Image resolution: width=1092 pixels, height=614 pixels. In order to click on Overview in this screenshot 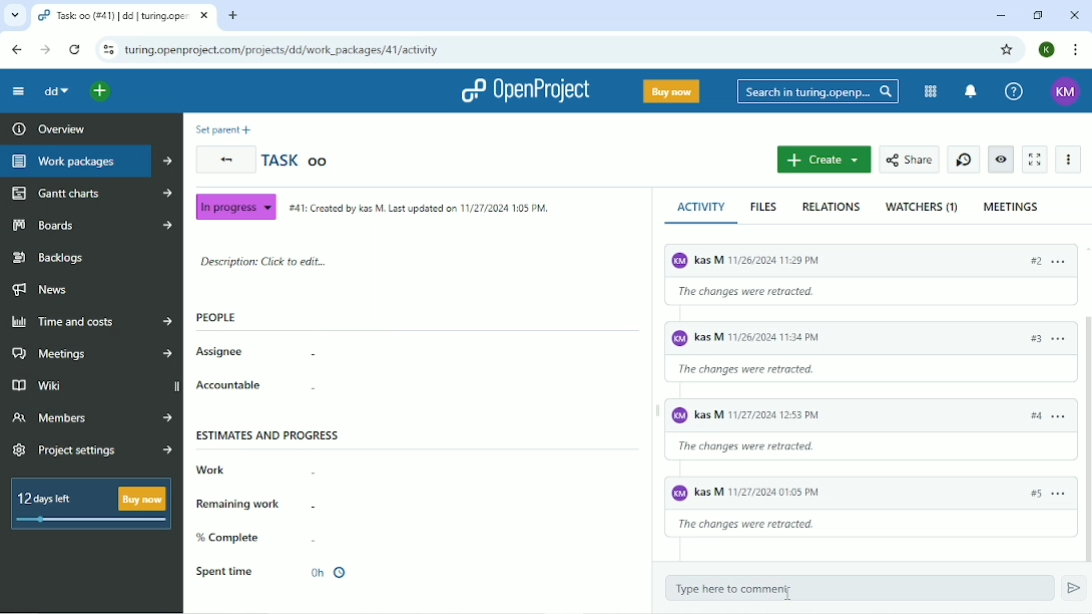, I will do `click(46, 128)`.